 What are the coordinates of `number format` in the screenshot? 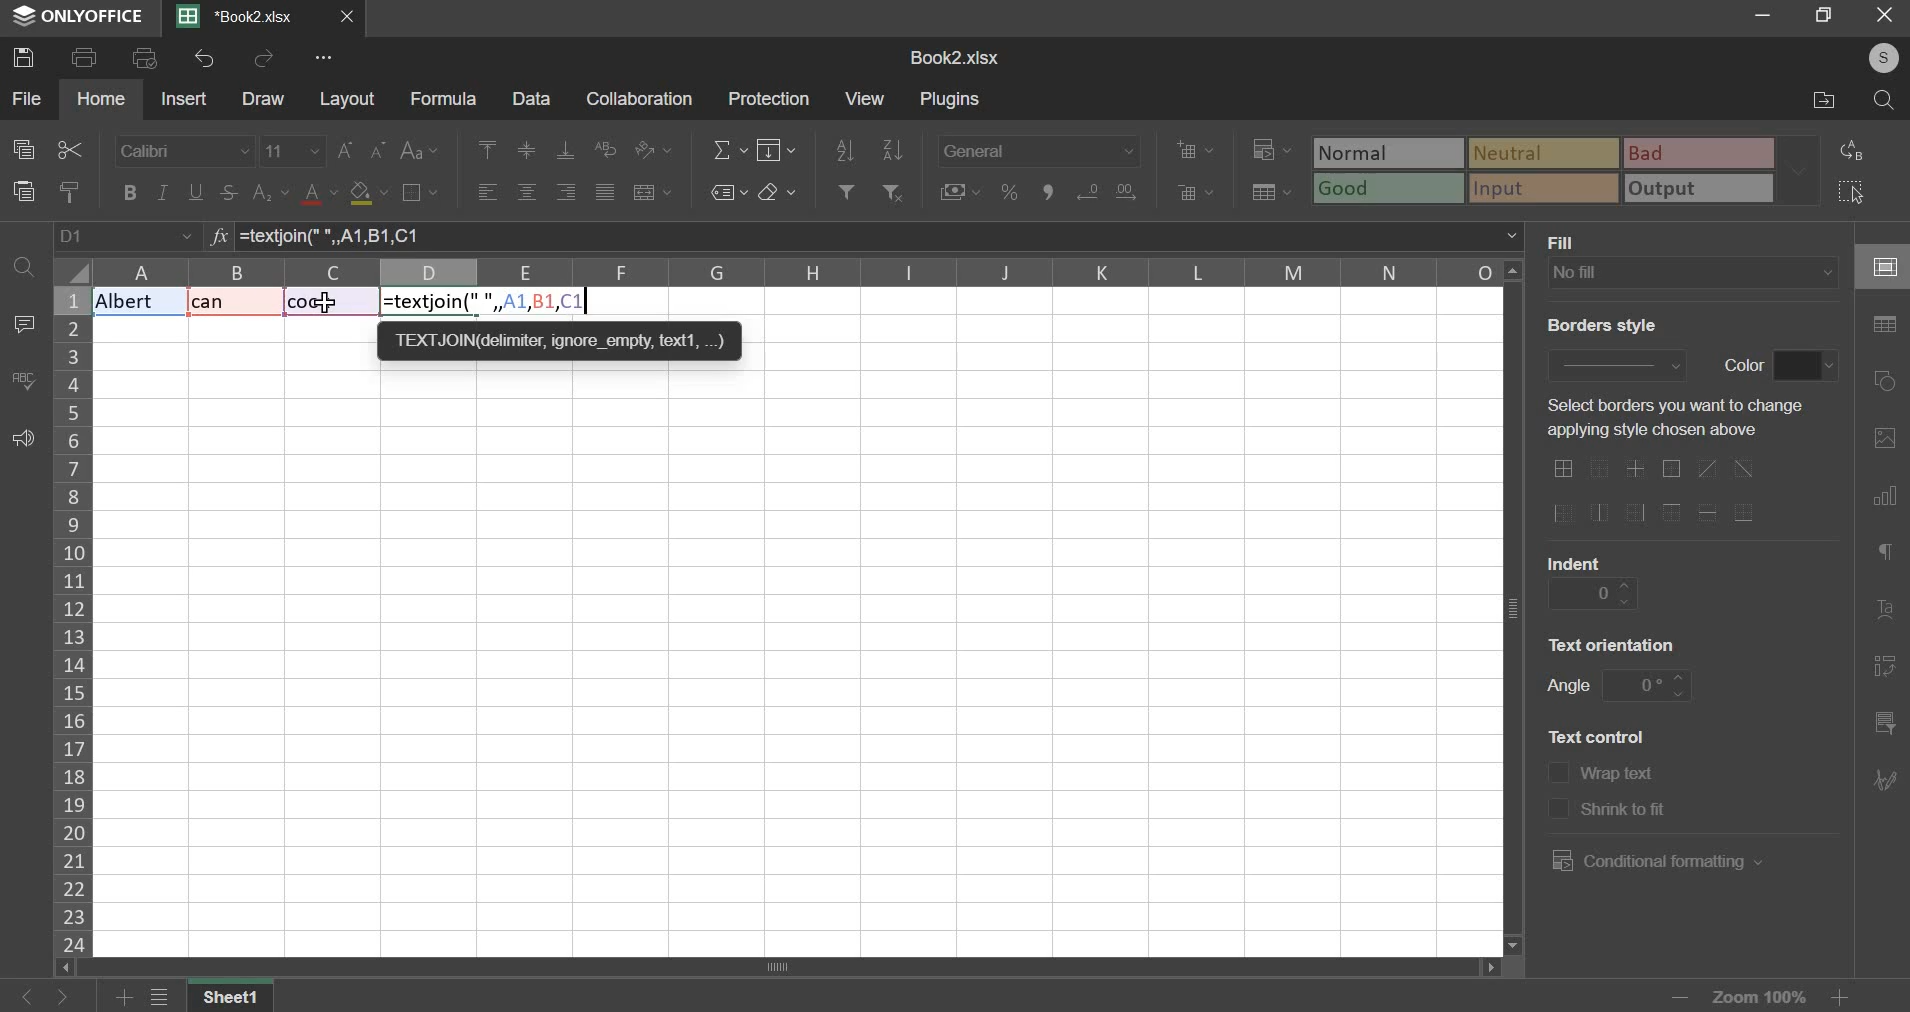 It's located at (1039, 148).